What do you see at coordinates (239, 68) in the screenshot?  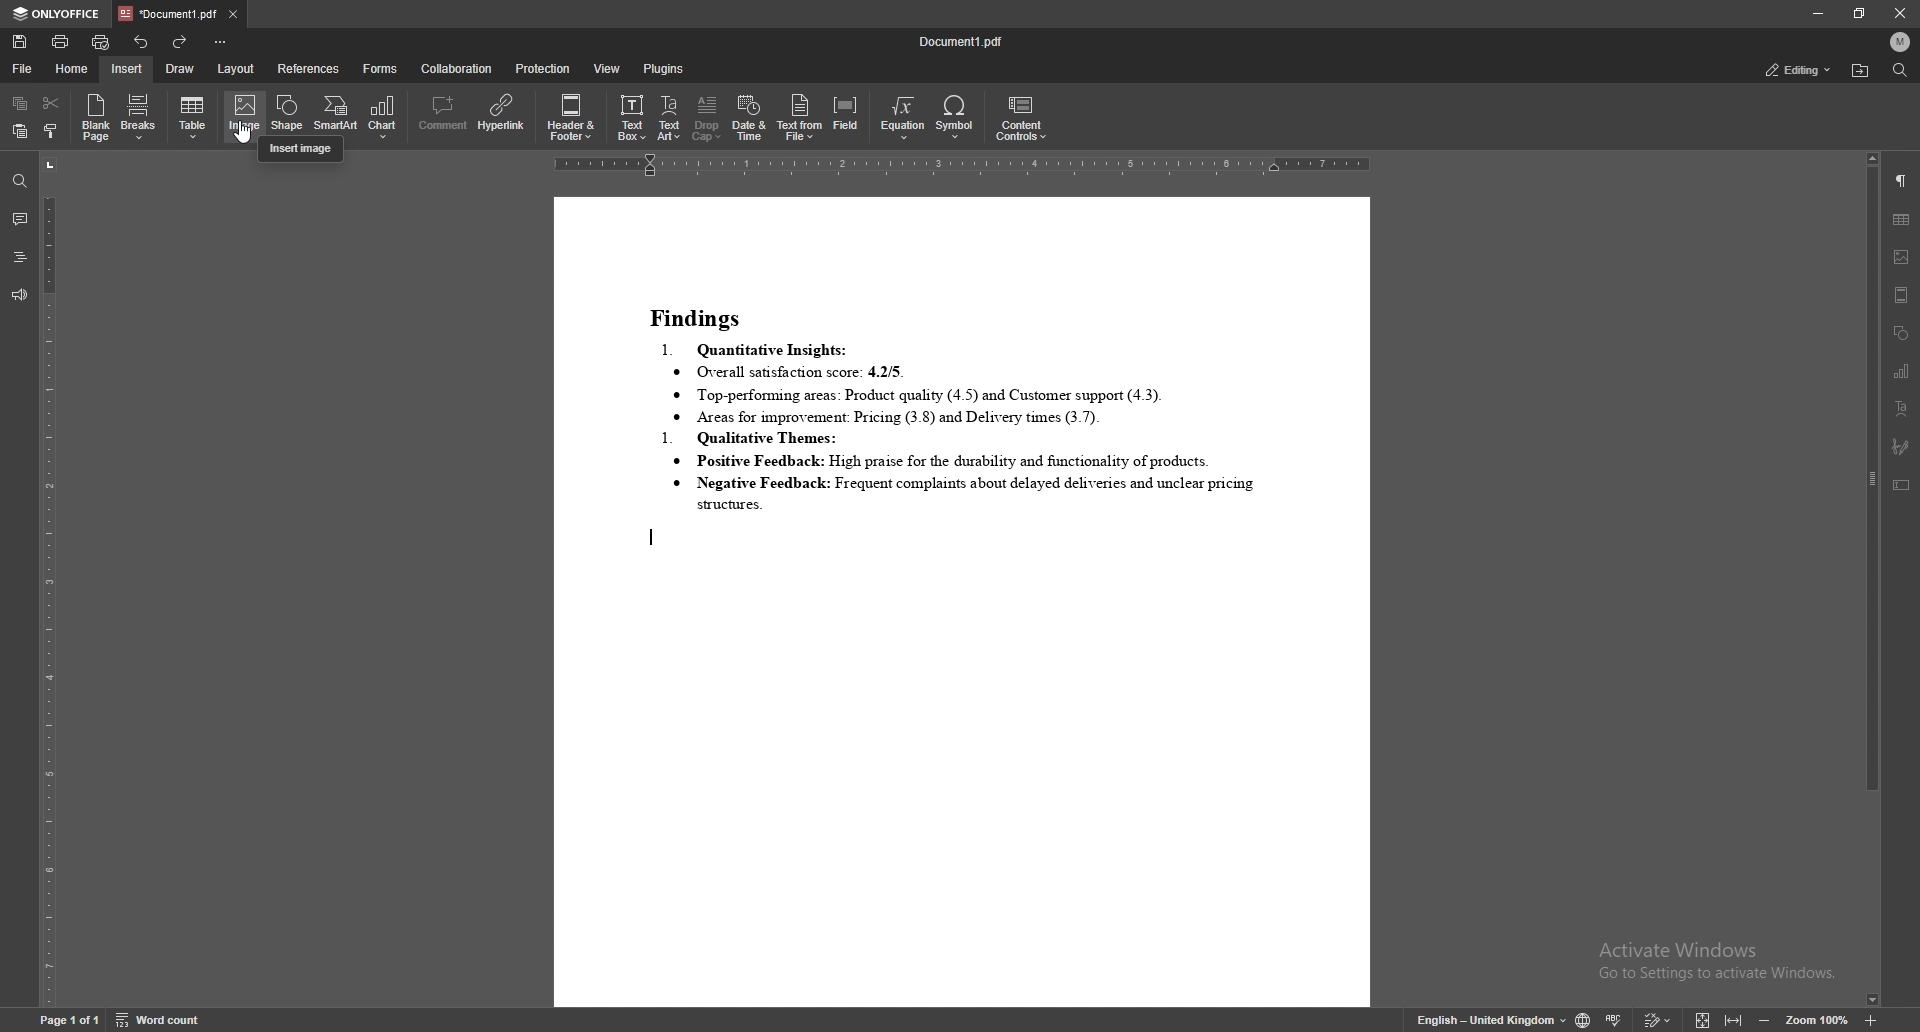 I see `layout` at bounding box center [239, 68].